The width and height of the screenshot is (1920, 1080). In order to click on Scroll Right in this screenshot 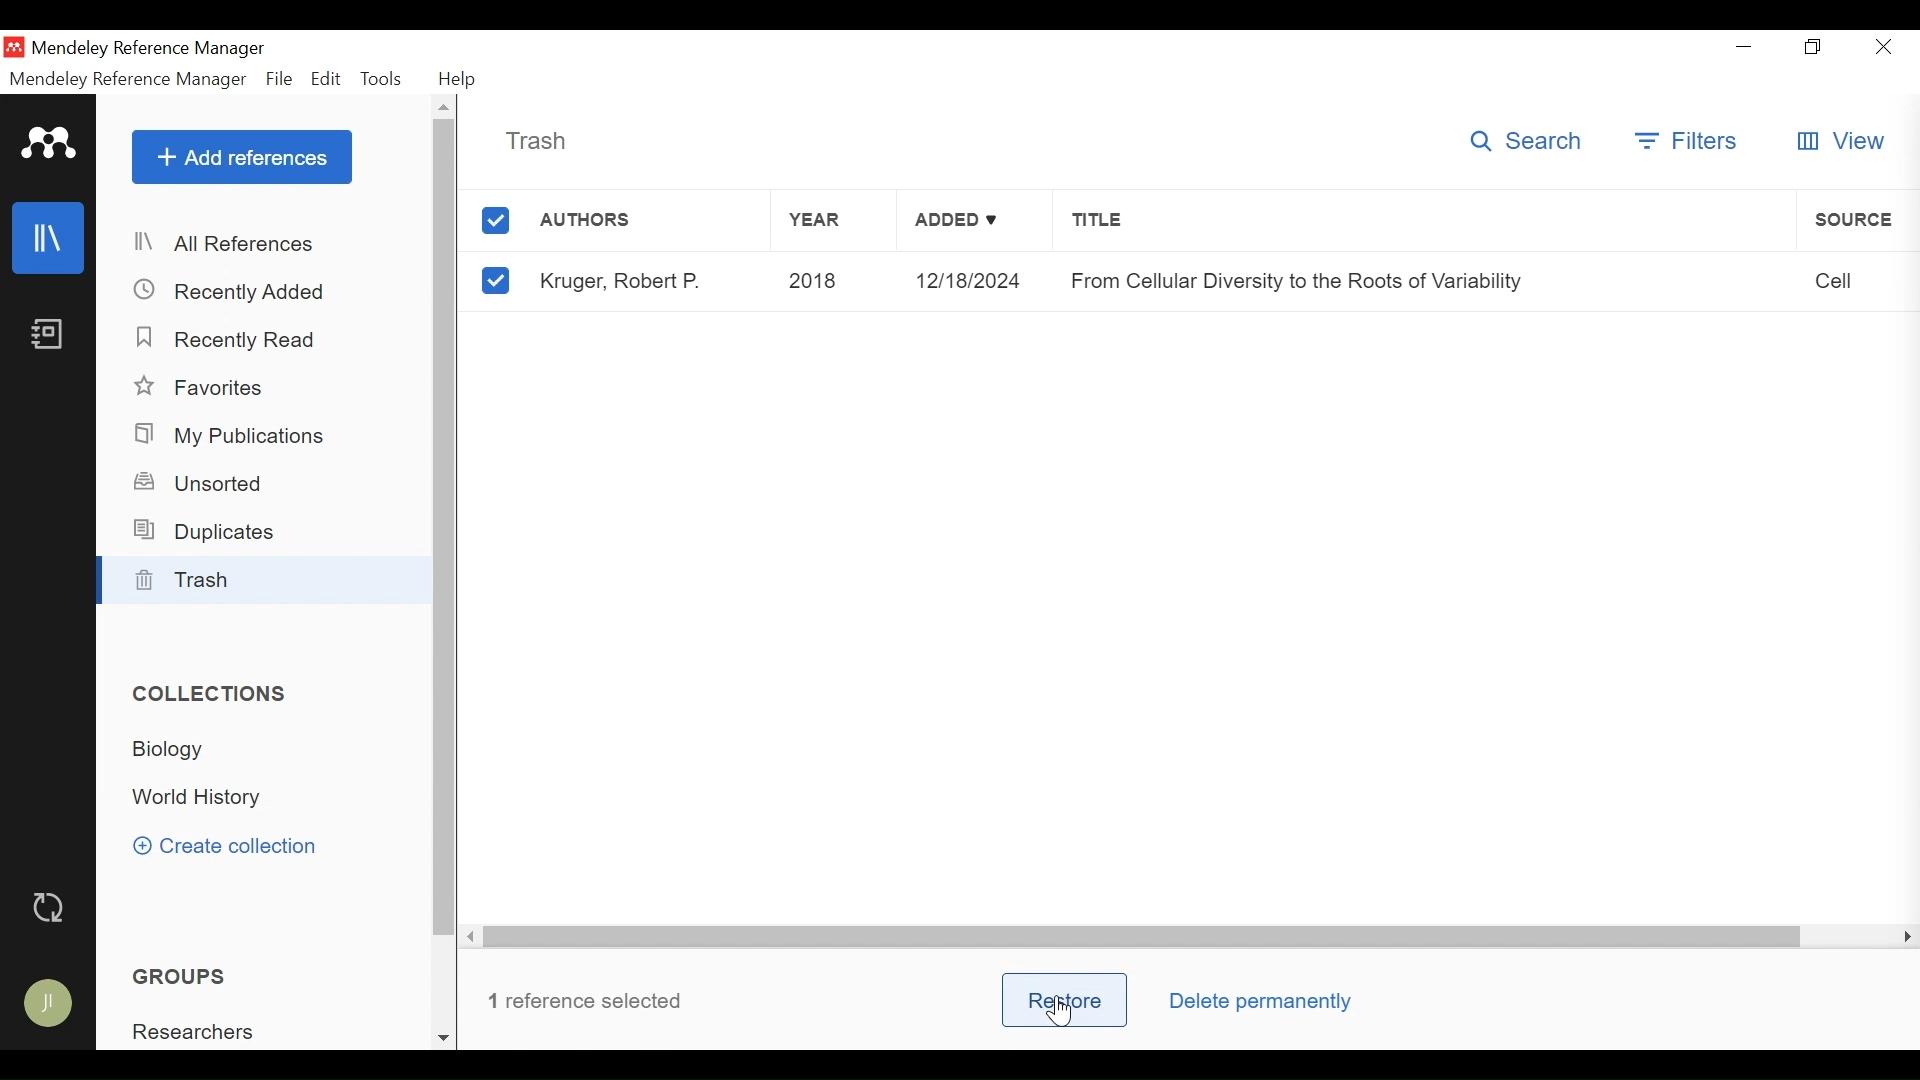, I will do `click(1908, 937)`.